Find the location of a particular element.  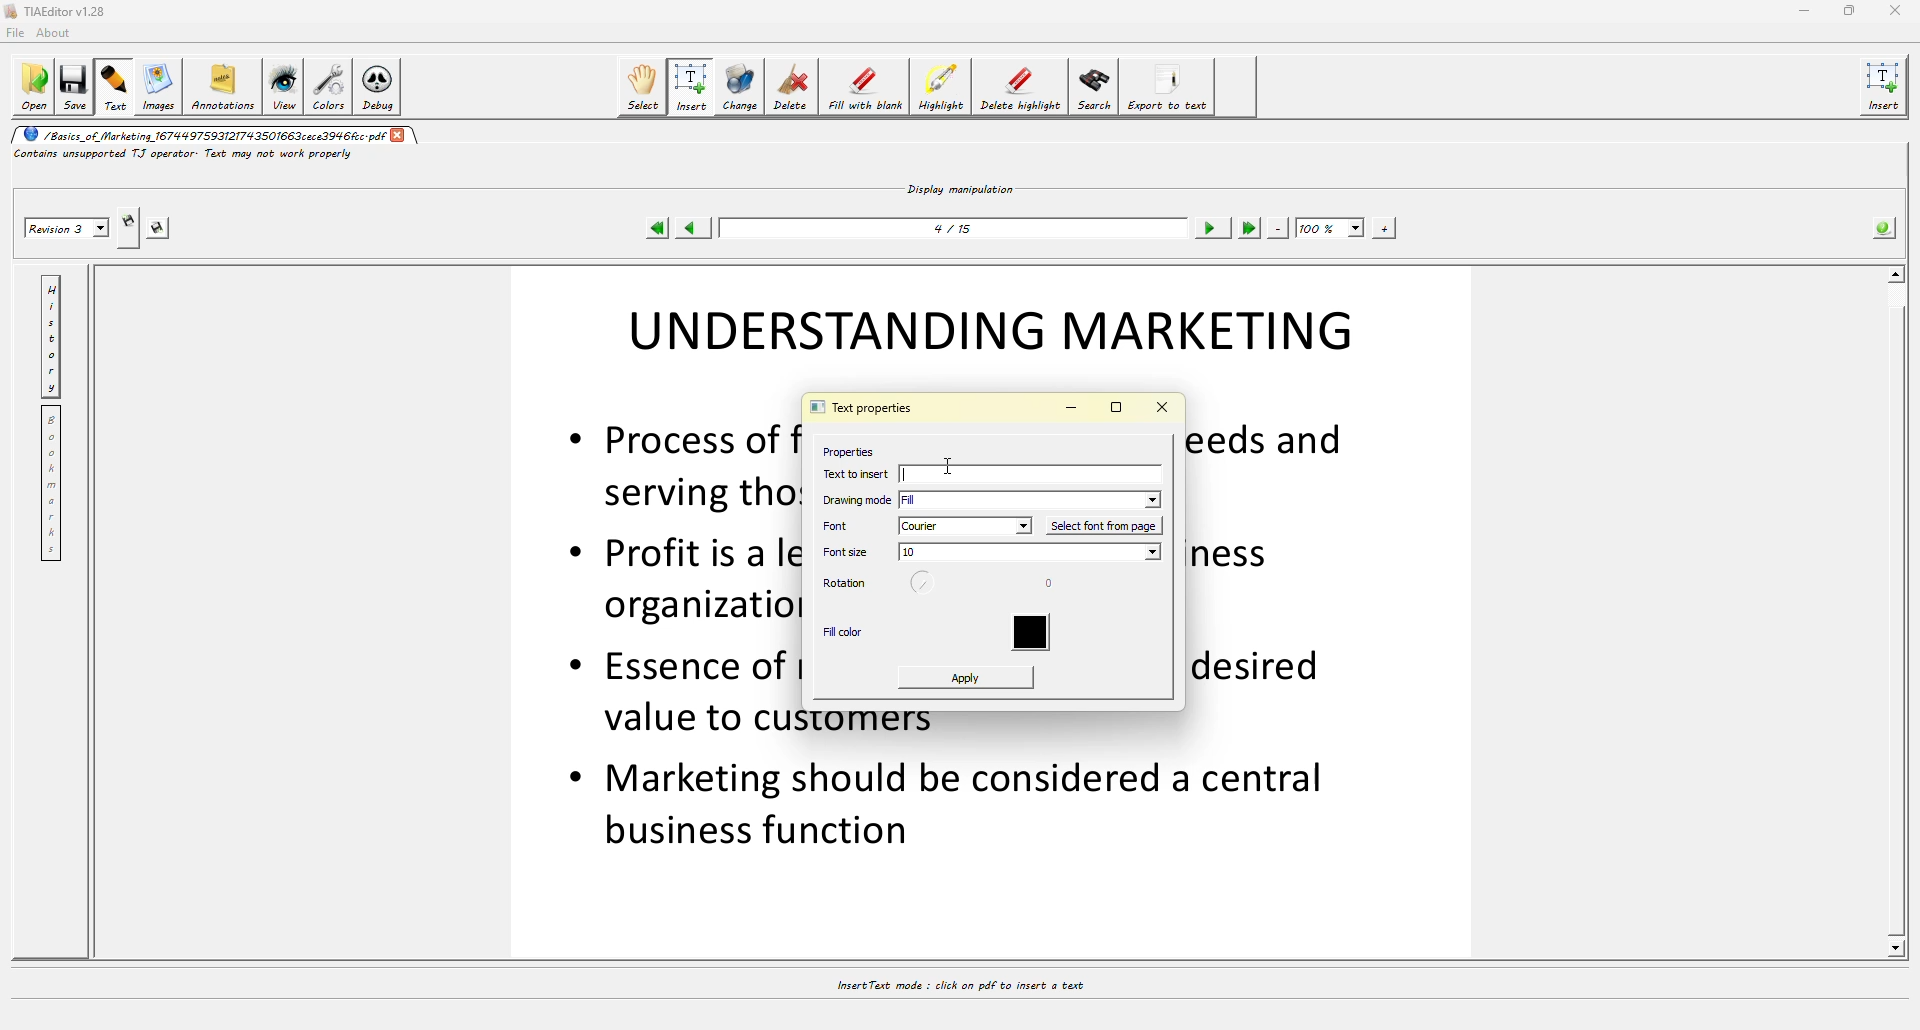

search is located at coordinates (1094, 89).